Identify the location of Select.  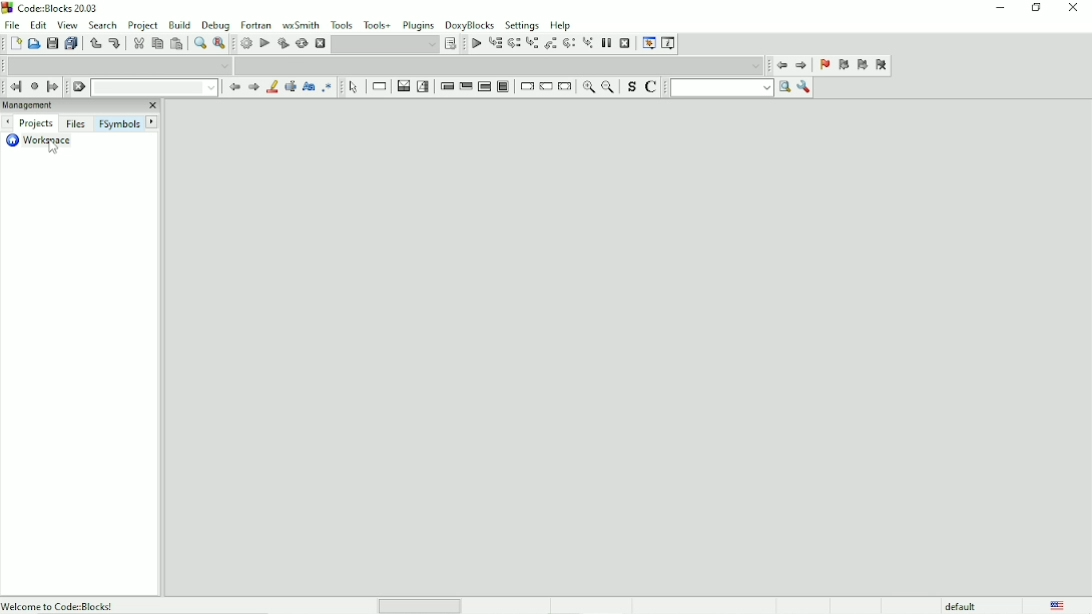
(354, 87).